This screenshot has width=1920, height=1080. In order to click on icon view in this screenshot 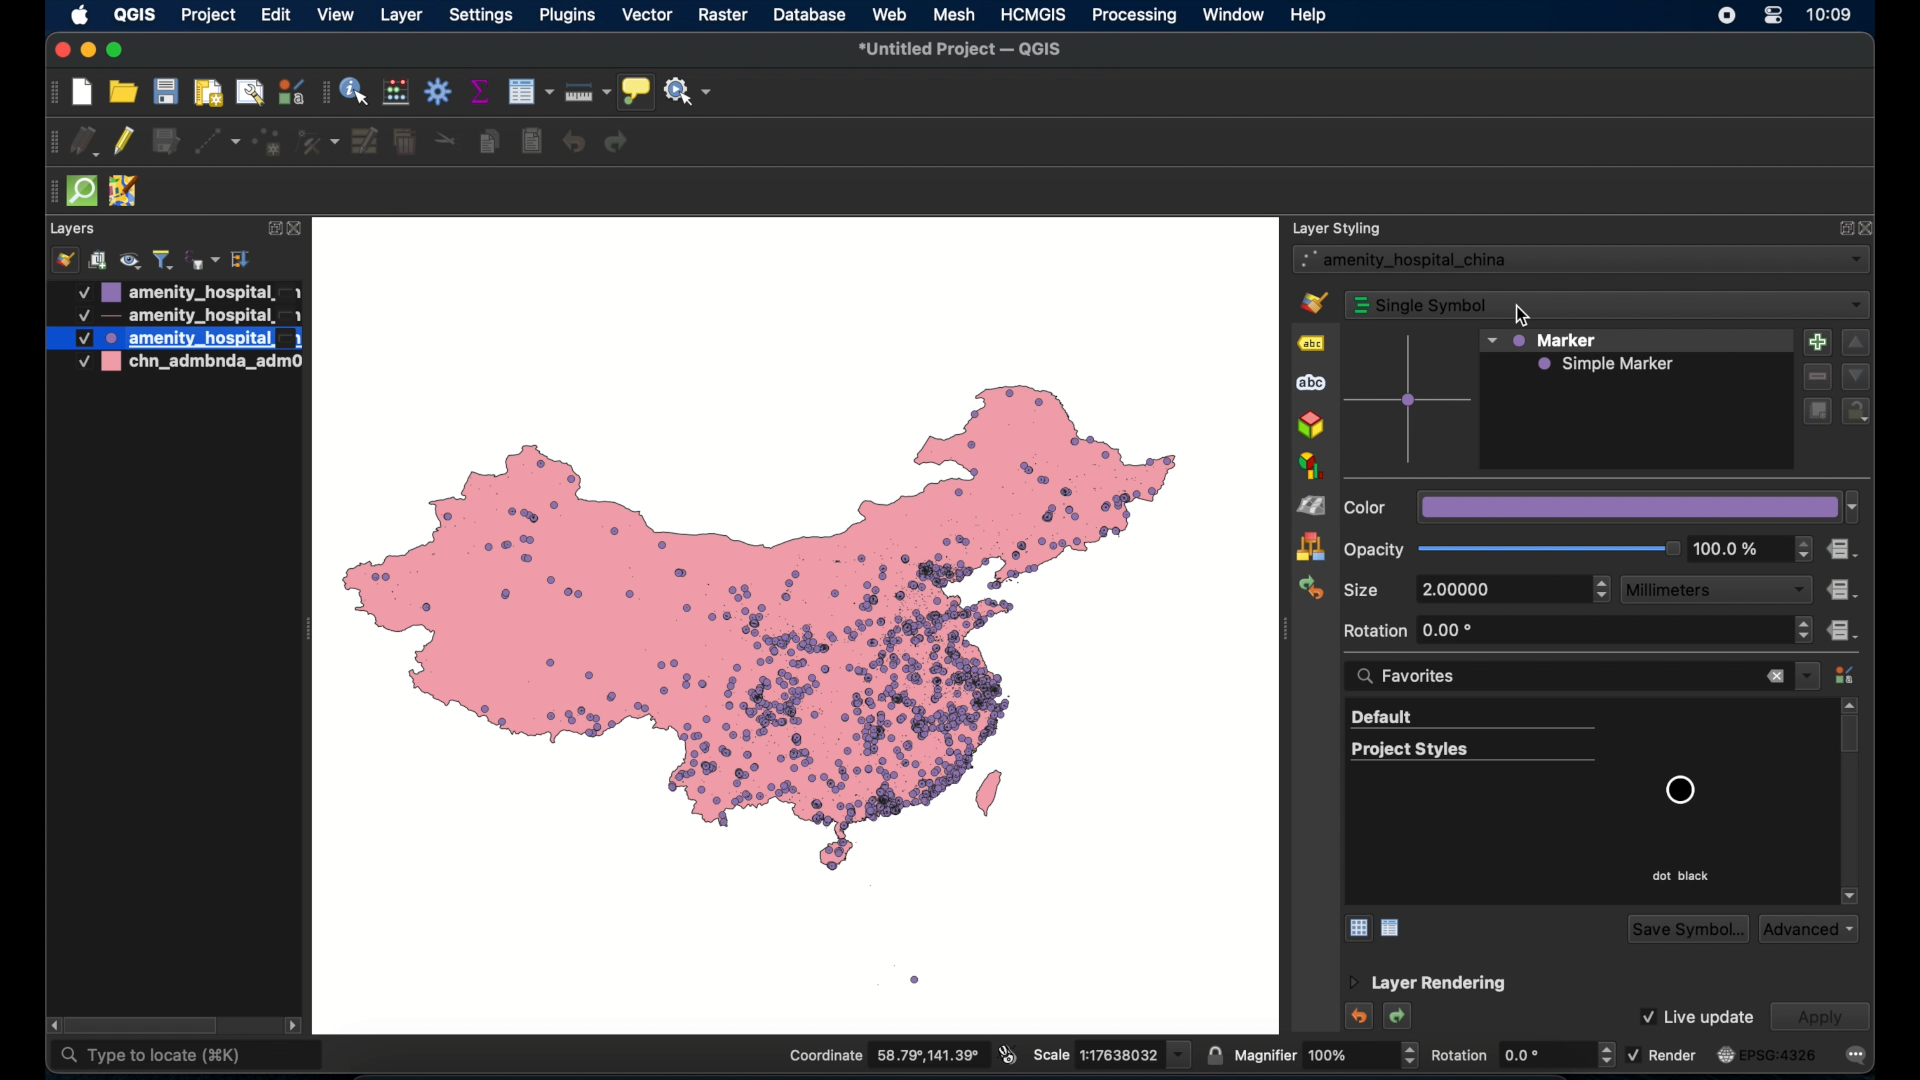, I will do `click(1356, 928)`.